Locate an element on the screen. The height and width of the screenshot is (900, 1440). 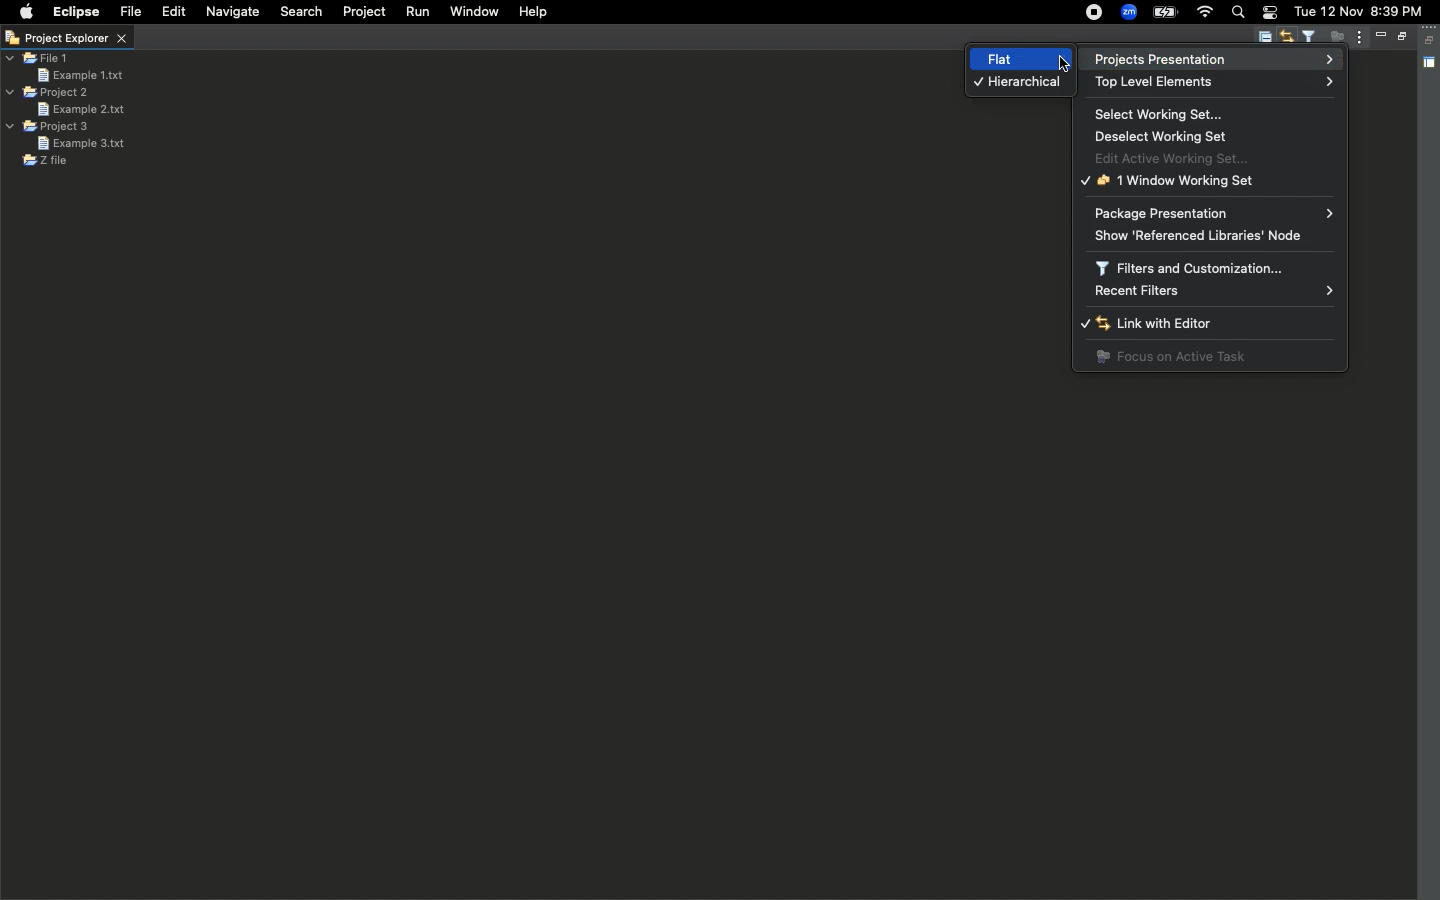
File is located at coordinates (131, 12).